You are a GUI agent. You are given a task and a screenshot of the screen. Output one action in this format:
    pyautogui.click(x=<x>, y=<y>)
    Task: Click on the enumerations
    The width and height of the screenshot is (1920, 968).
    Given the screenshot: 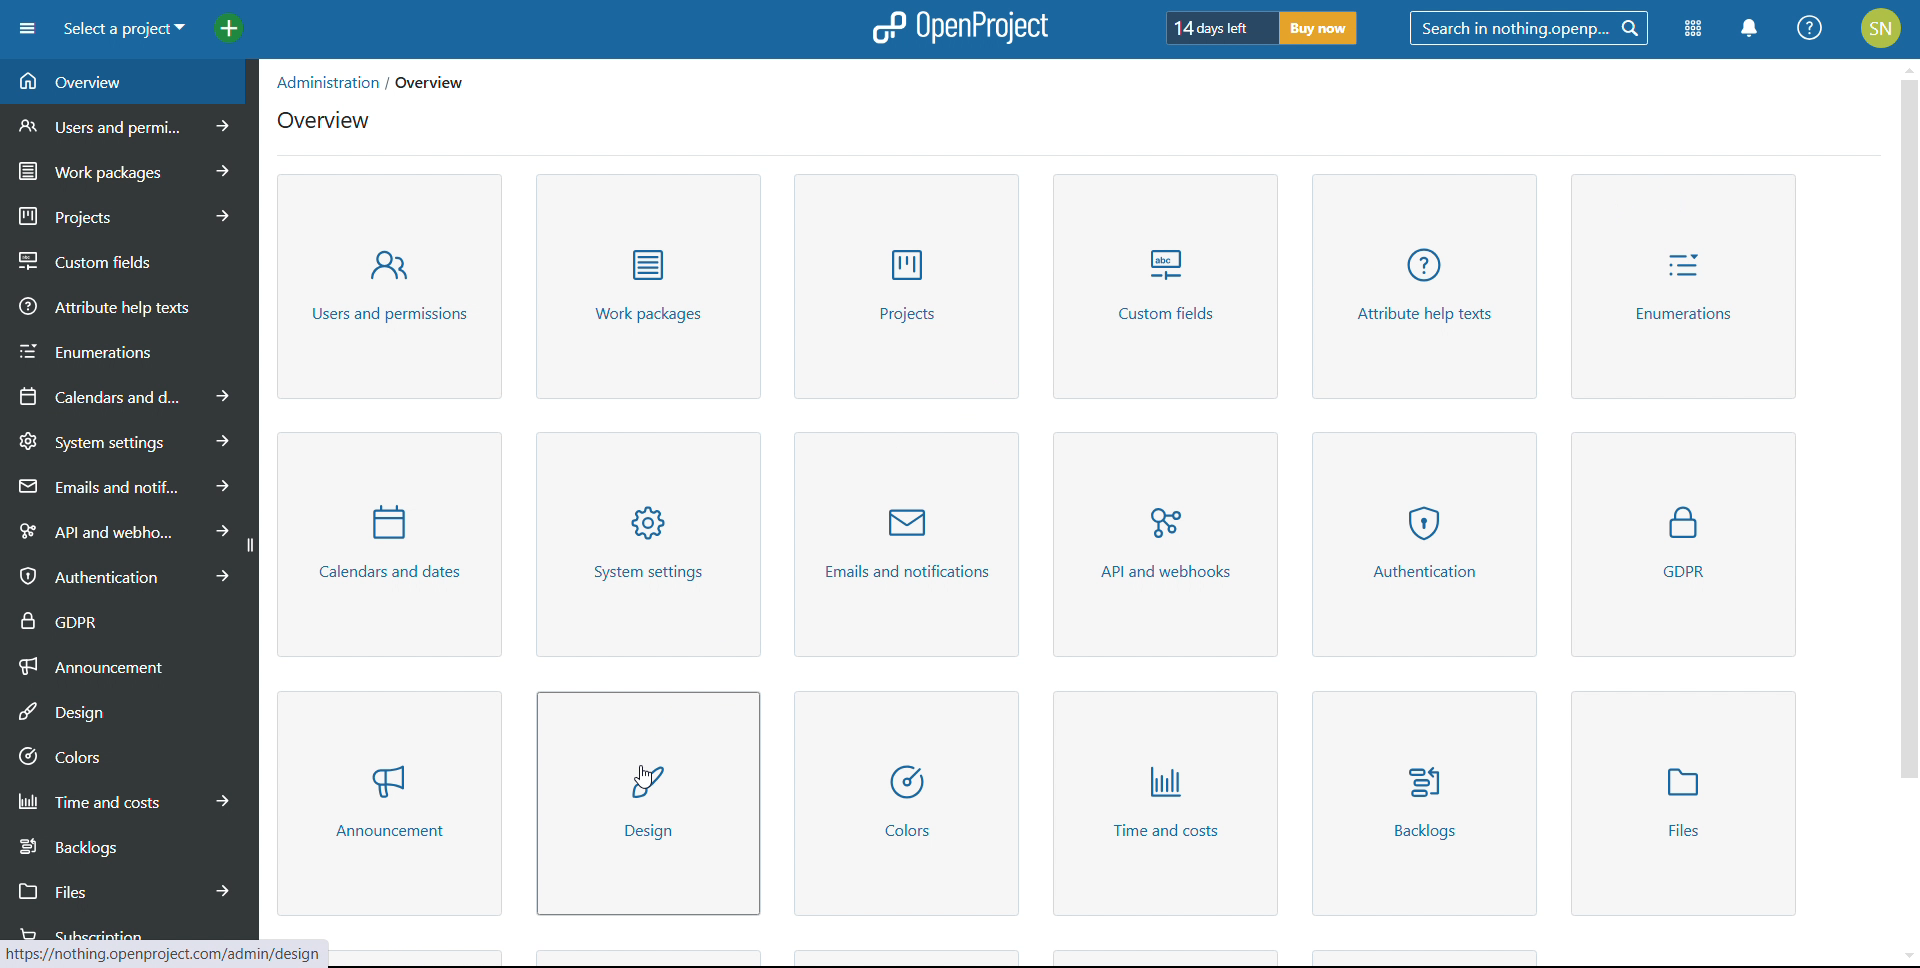 What is the action you would take?
    pyautogui.click(x=129, y=348)
    